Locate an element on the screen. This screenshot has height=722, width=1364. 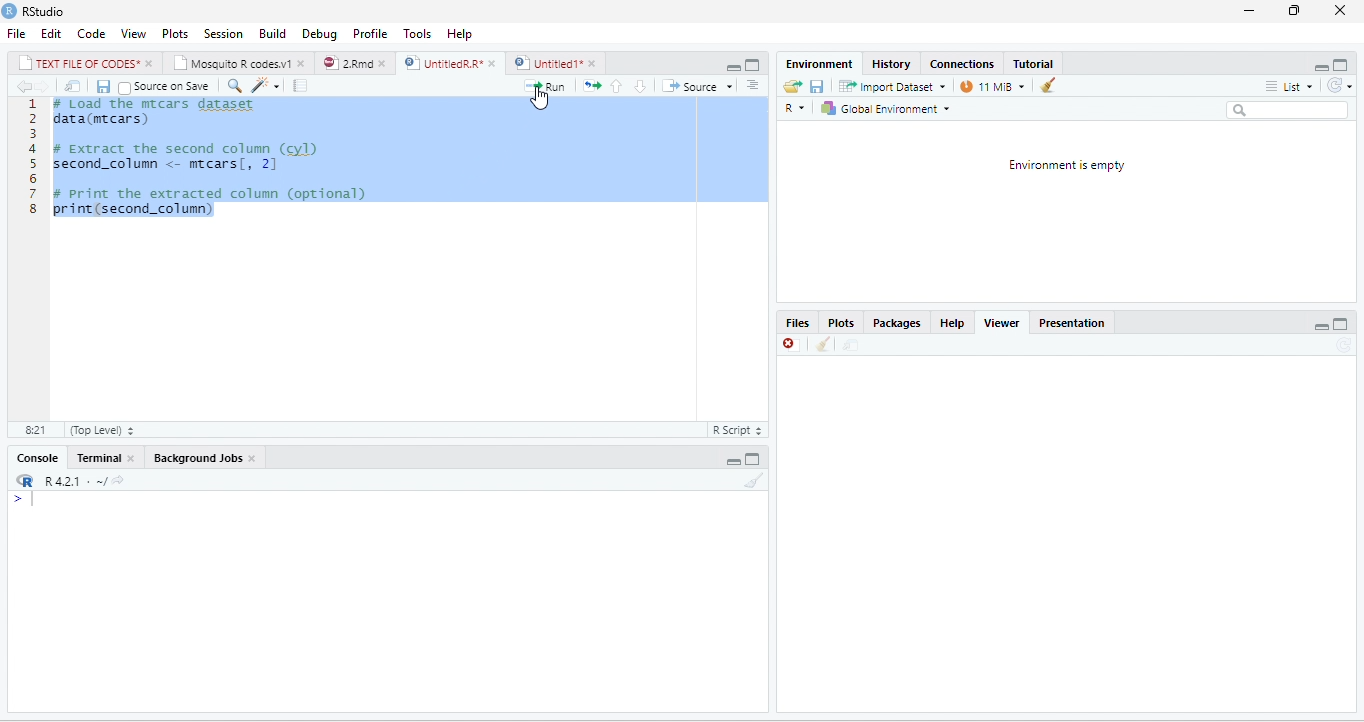
close is located at coordinates (1340, 10).